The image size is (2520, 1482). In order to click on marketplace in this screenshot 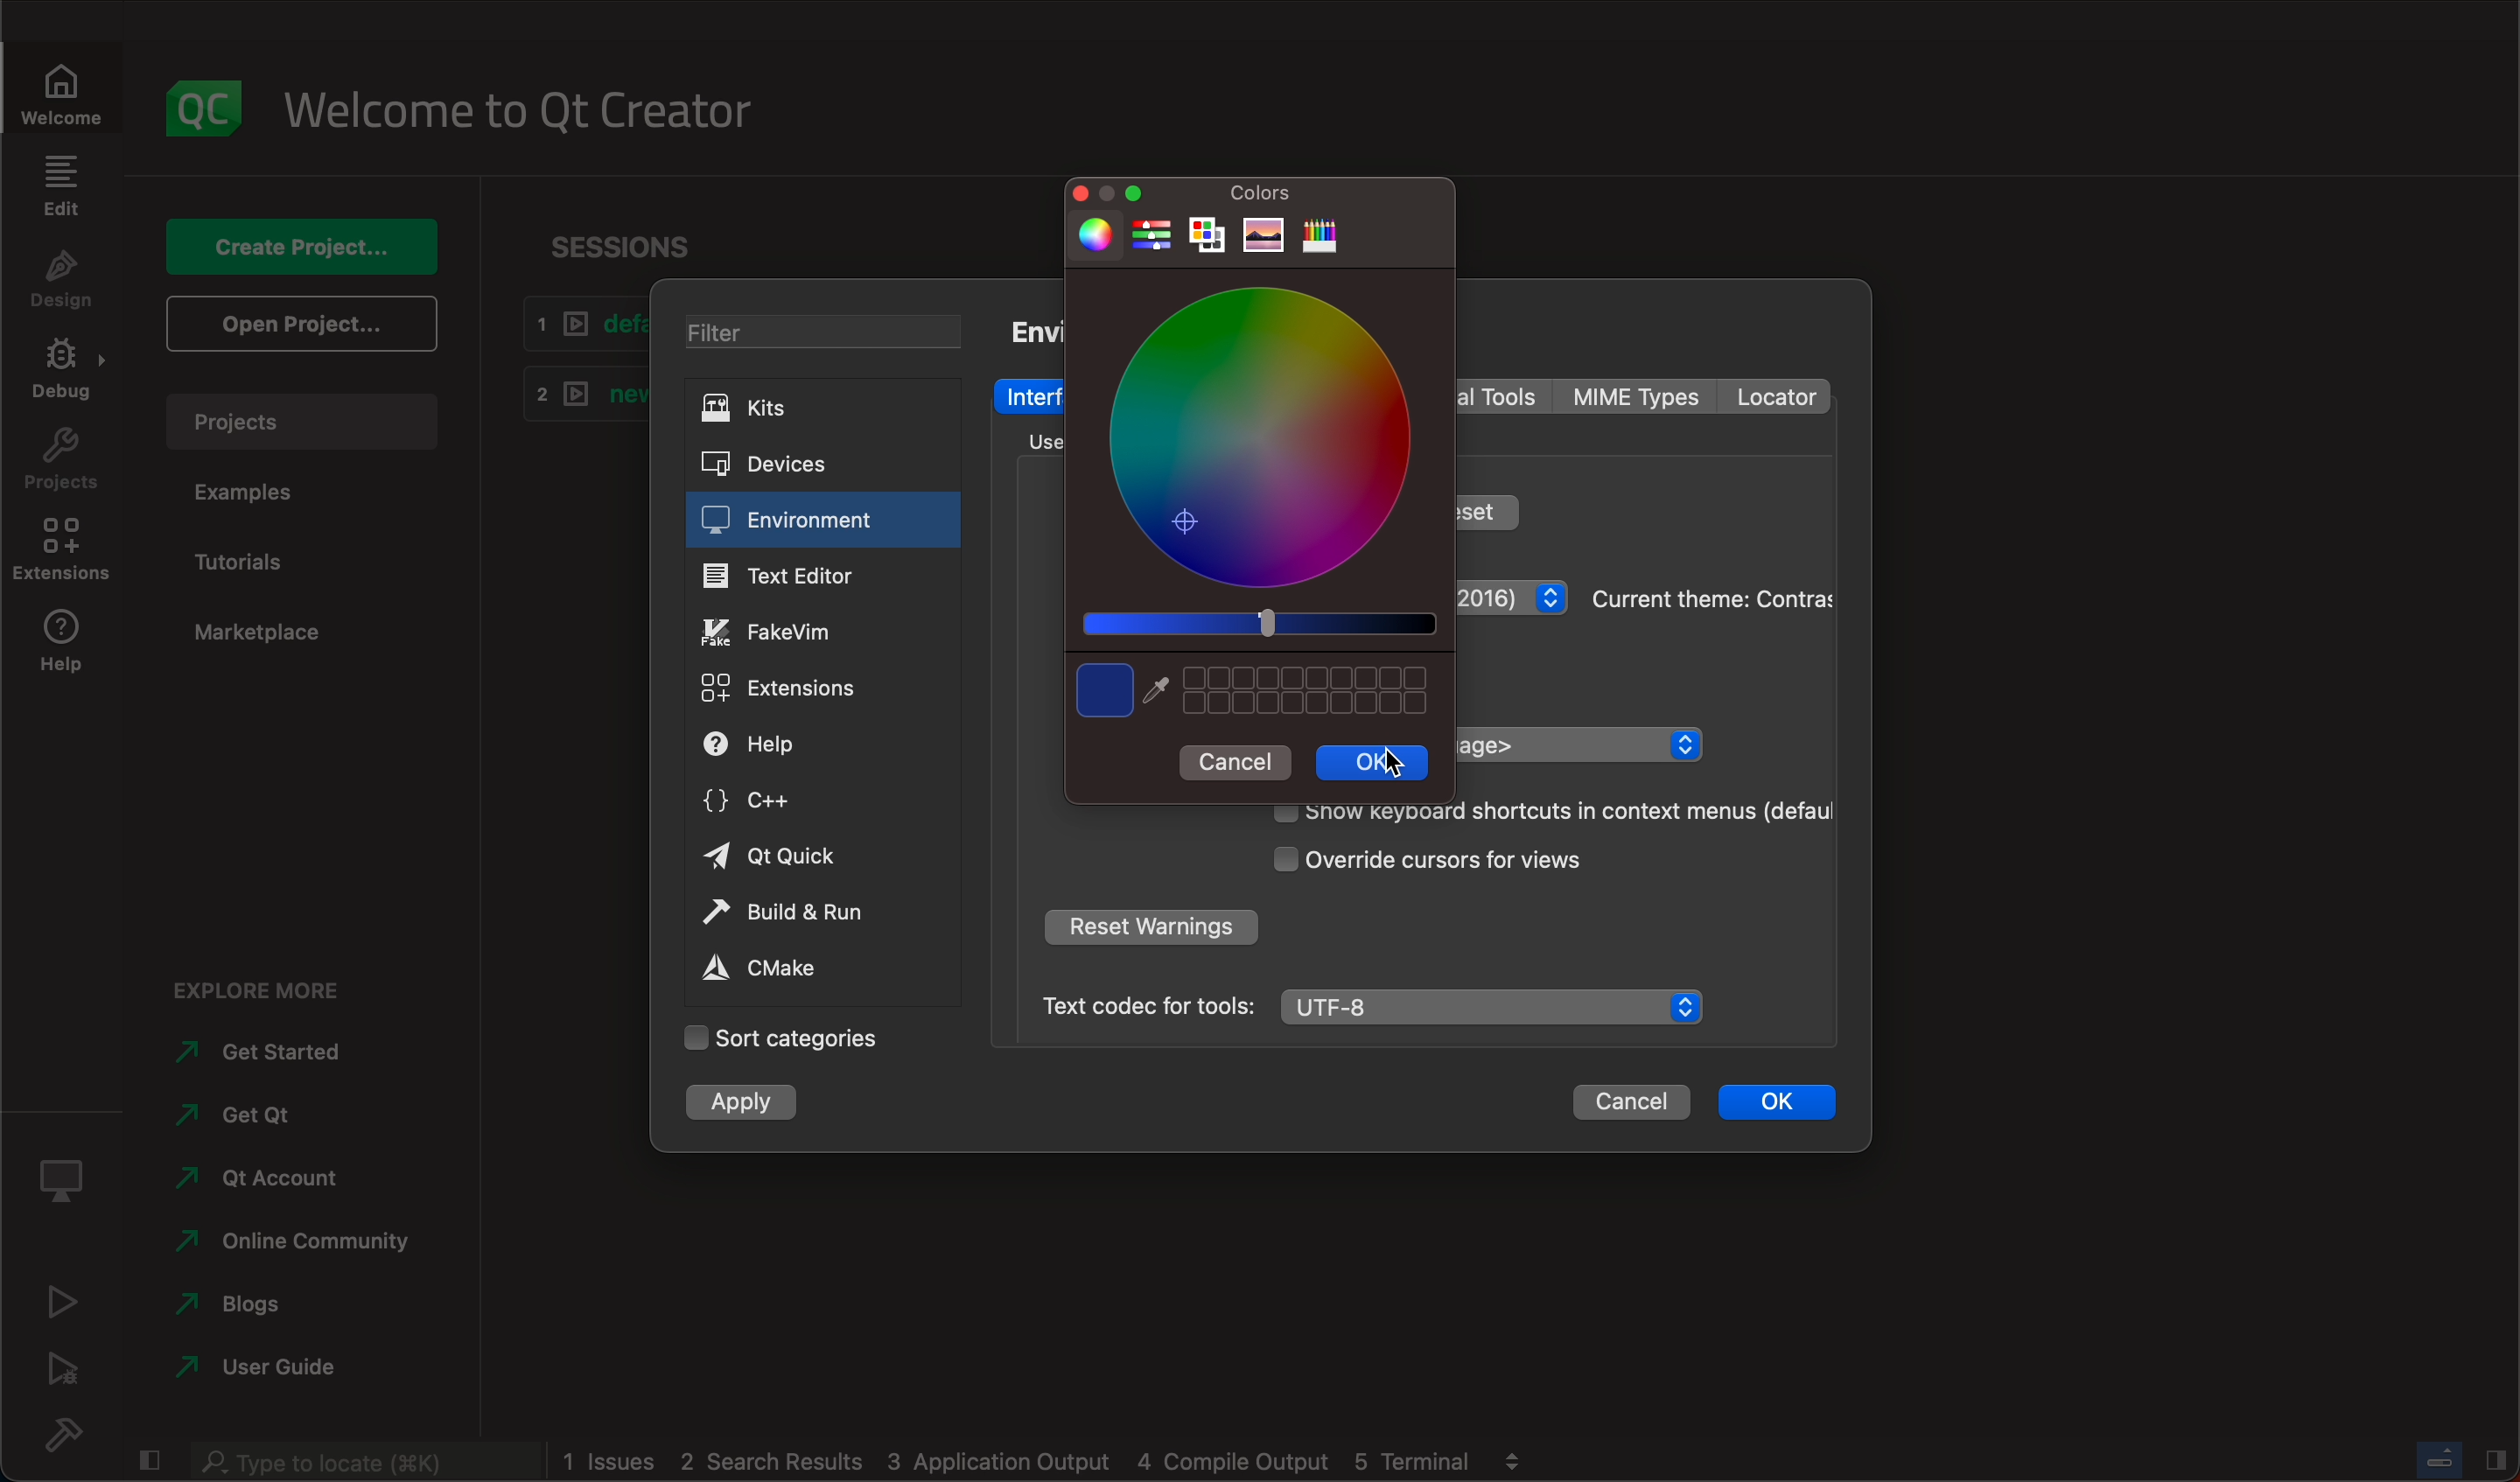, I will do `click(251, 628)`.